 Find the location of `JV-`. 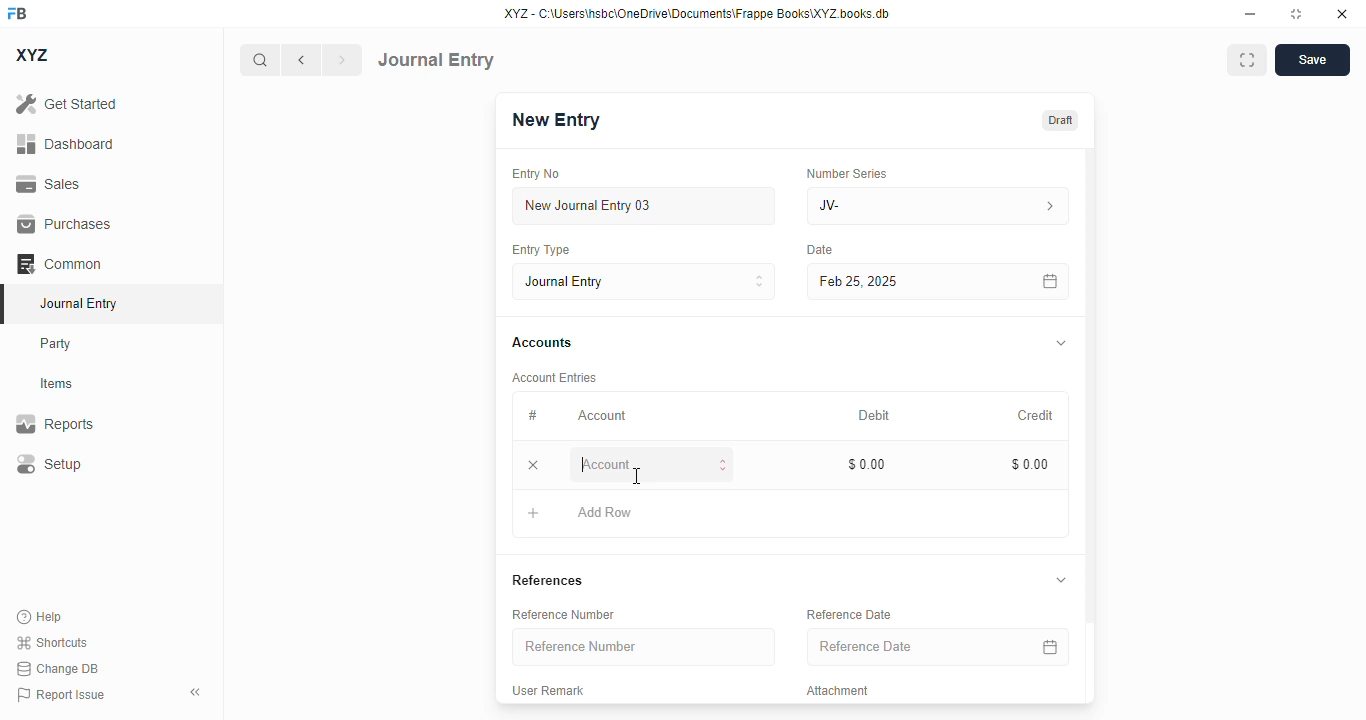

JV- is located at coordinates (894, 206).